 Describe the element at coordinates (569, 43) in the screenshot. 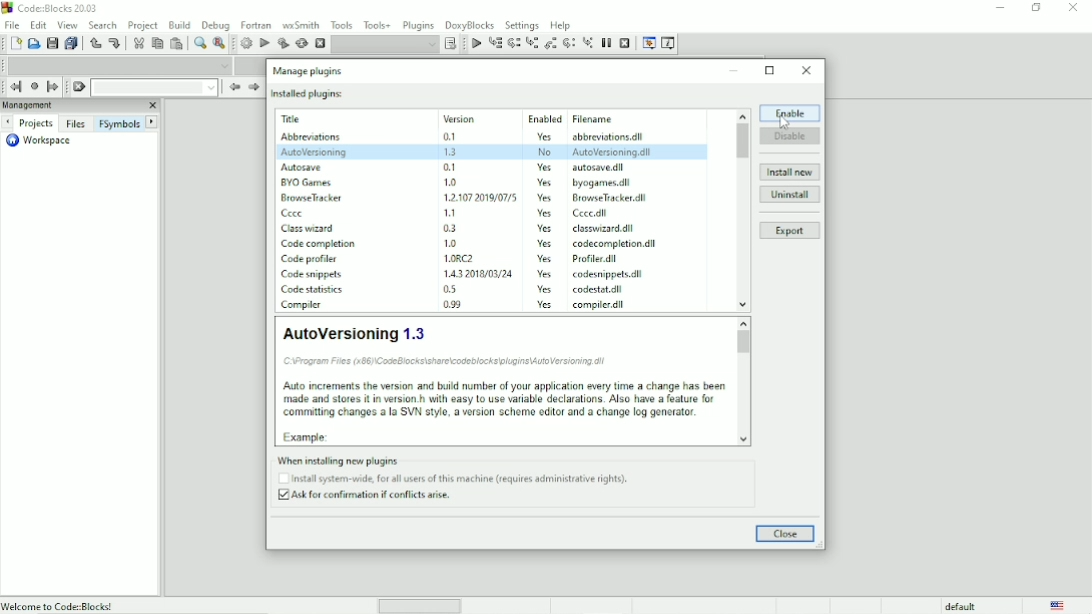

I see `Next instruction` at that location.